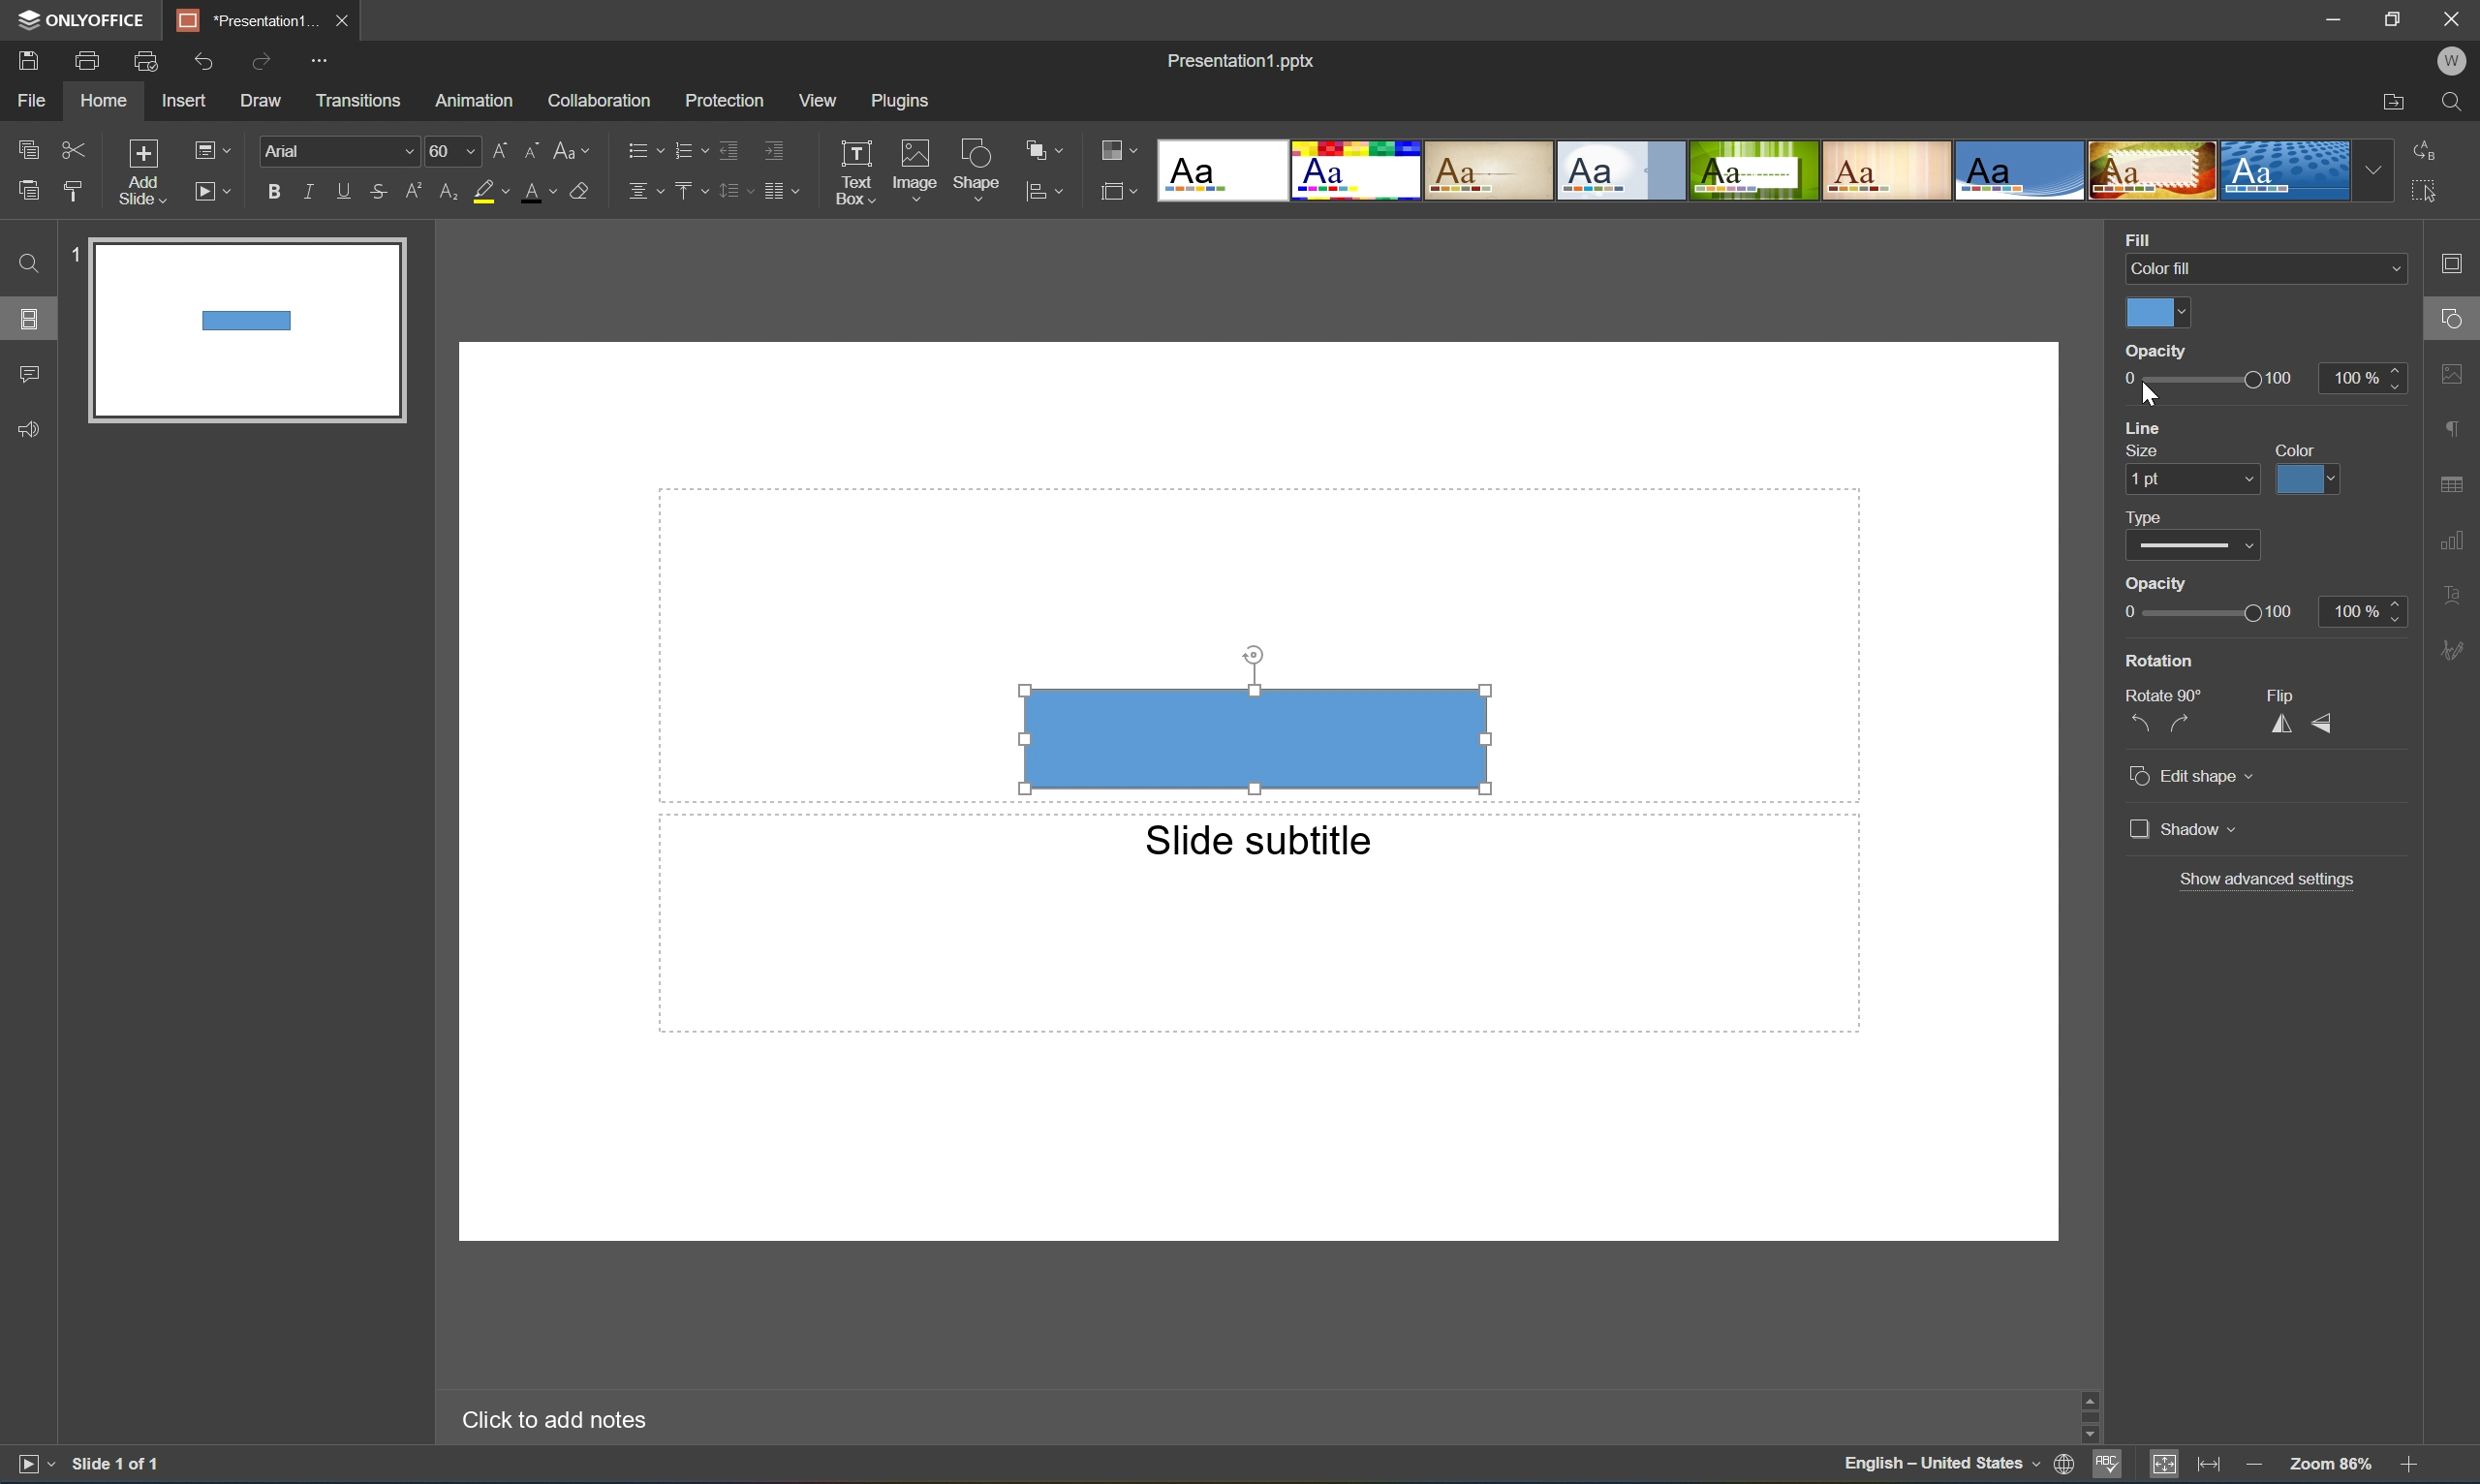  Describe the element at coordinates (910, 166) in the screenshot. I see `Image` at that location.